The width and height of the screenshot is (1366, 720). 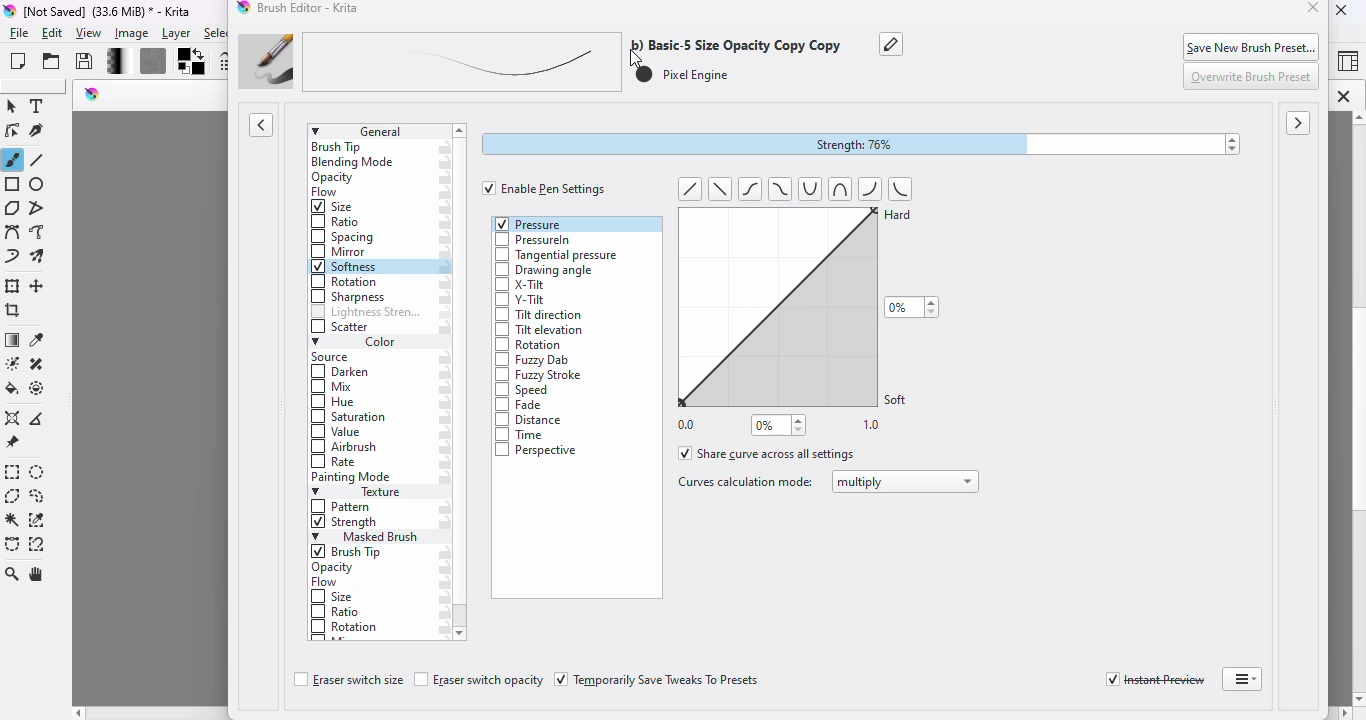 I want to click on curve, so click(x=811, y=190).